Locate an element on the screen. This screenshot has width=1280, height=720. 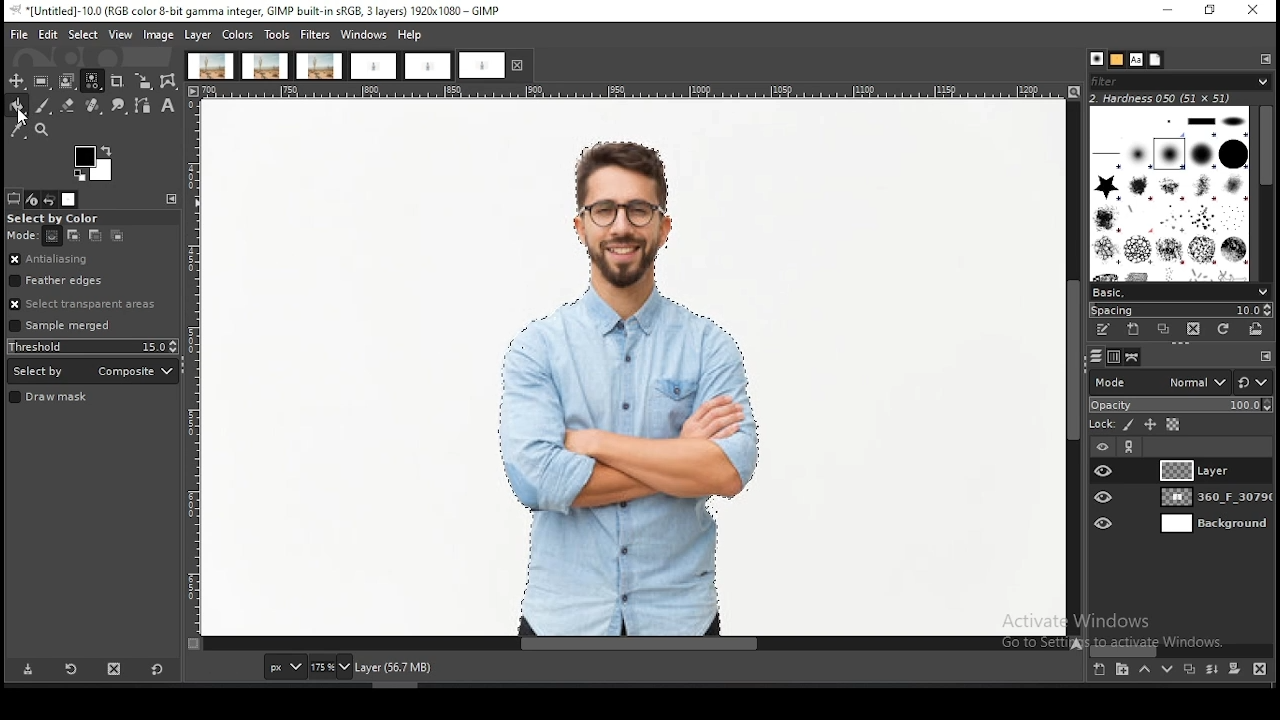
configure this tab is located at coordinates (1266, 60).